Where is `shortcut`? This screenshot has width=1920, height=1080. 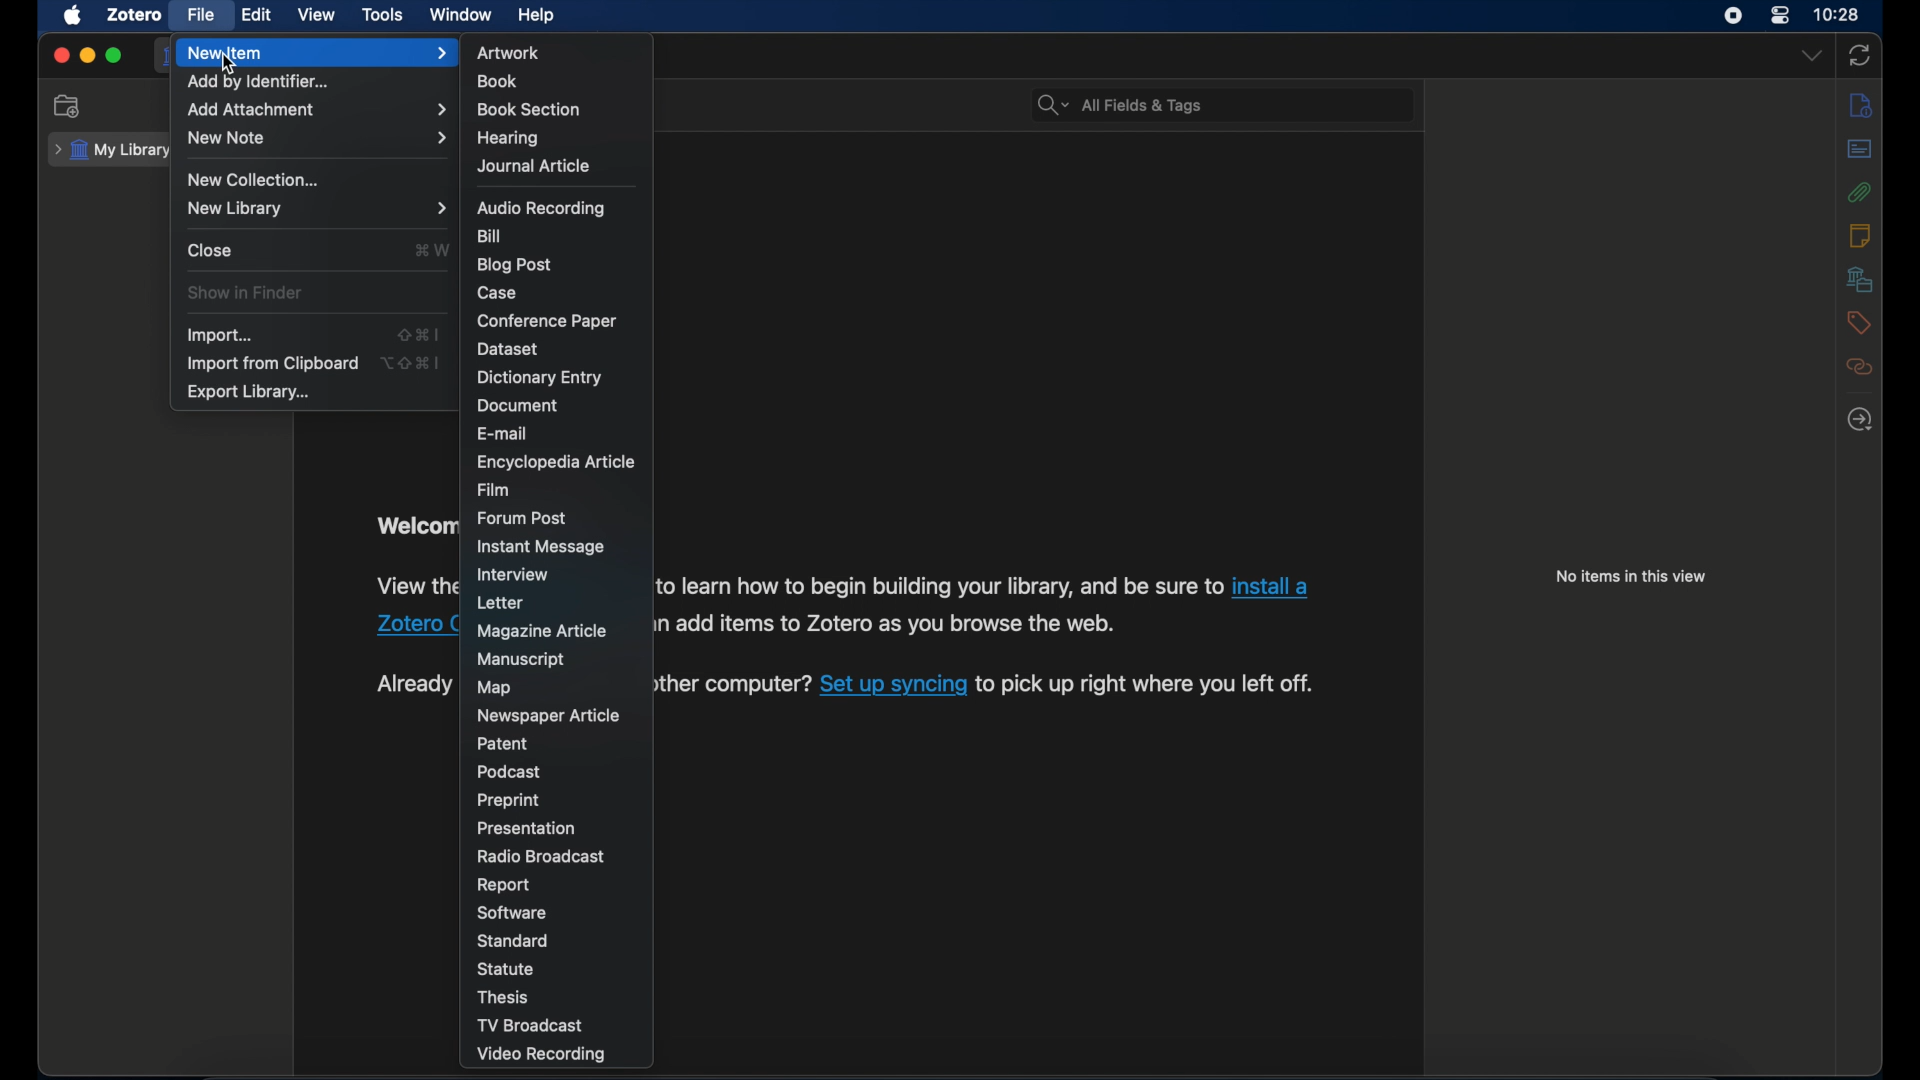
shortcut is located at coordinates (428, 249).